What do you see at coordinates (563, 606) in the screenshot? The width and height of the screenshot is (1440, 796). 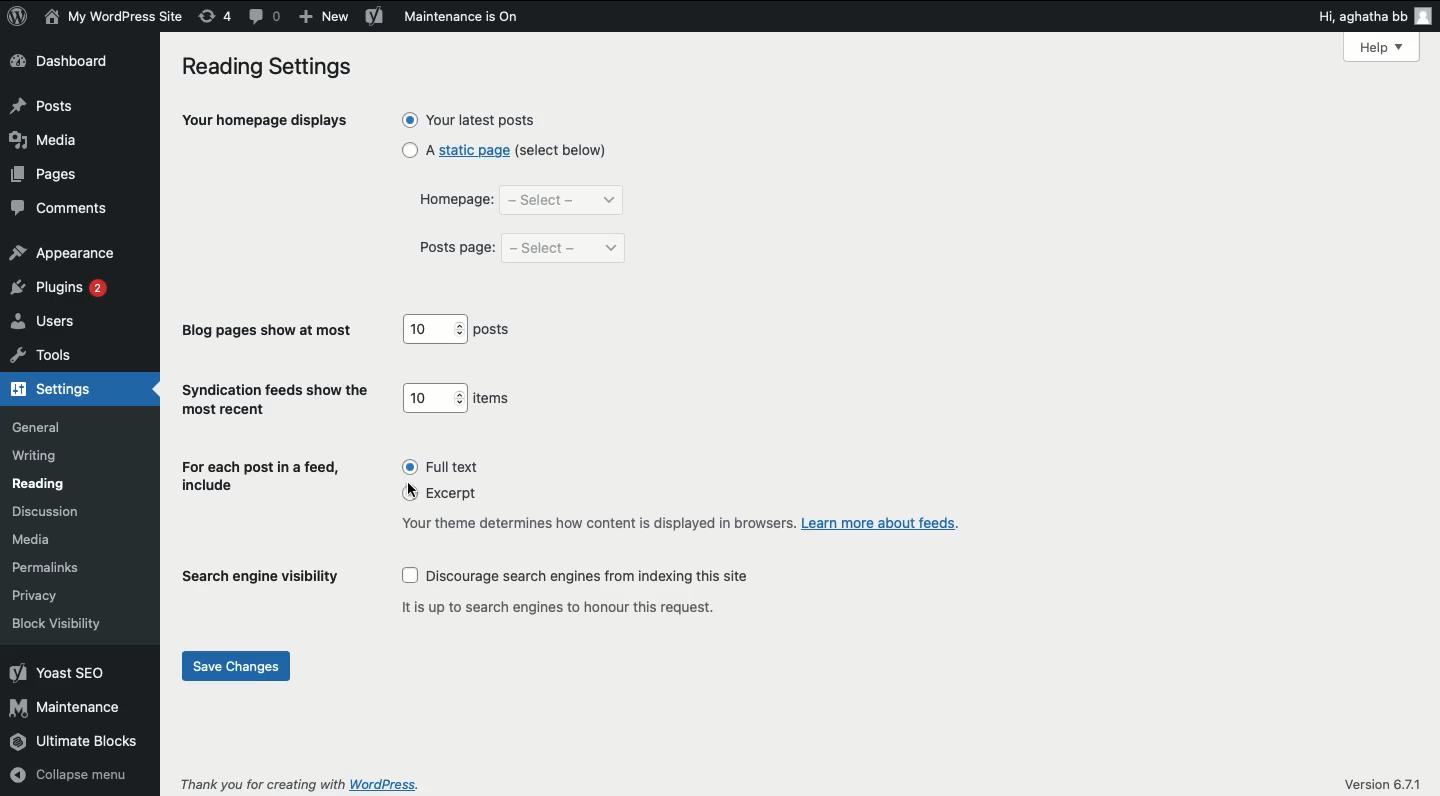 I see `it is up to search engines to honour this request` at bounding box center [563, 606].